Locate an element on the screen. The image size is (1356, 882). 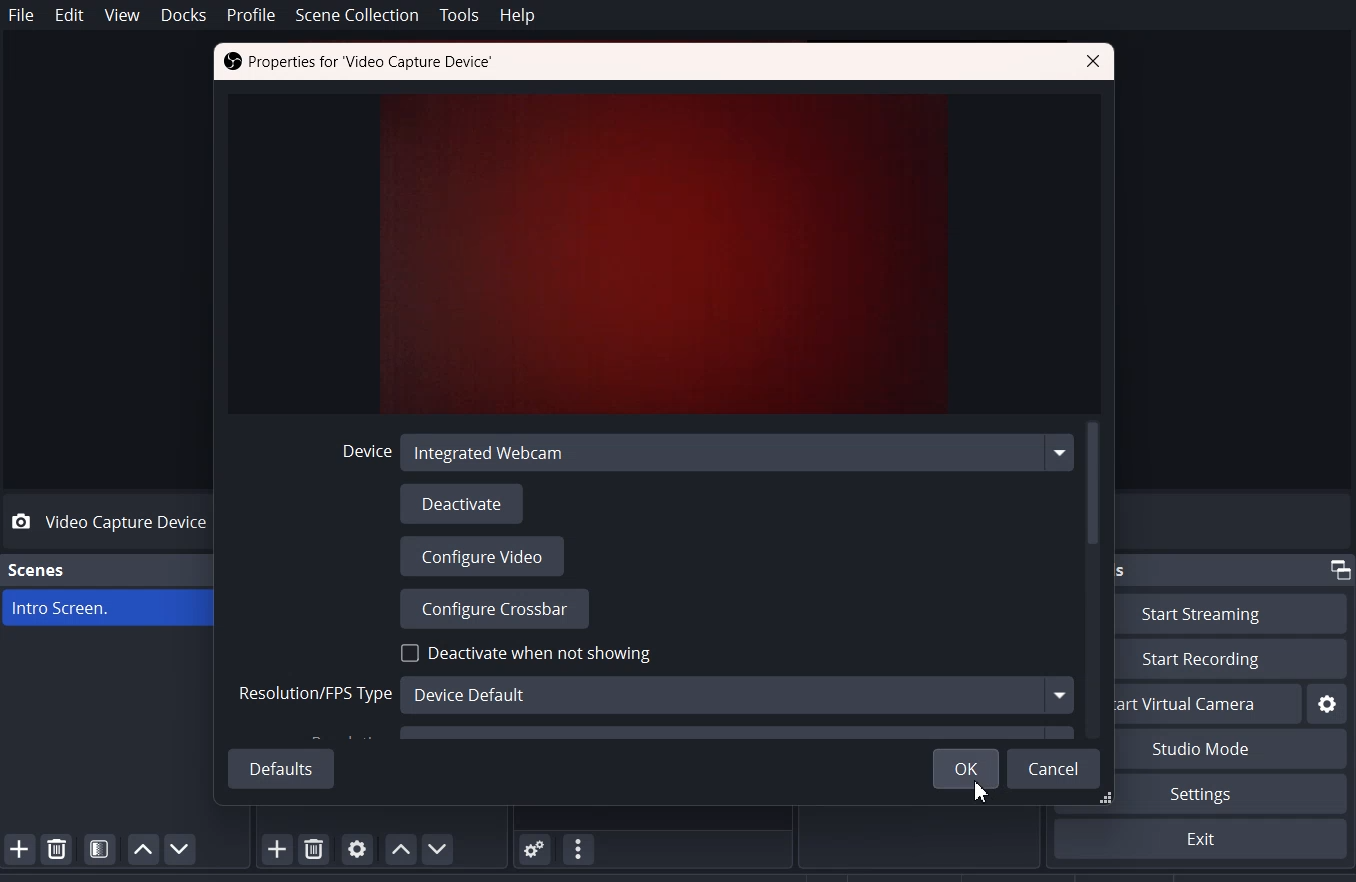
Cancel is located at coordinates (1055, 768).